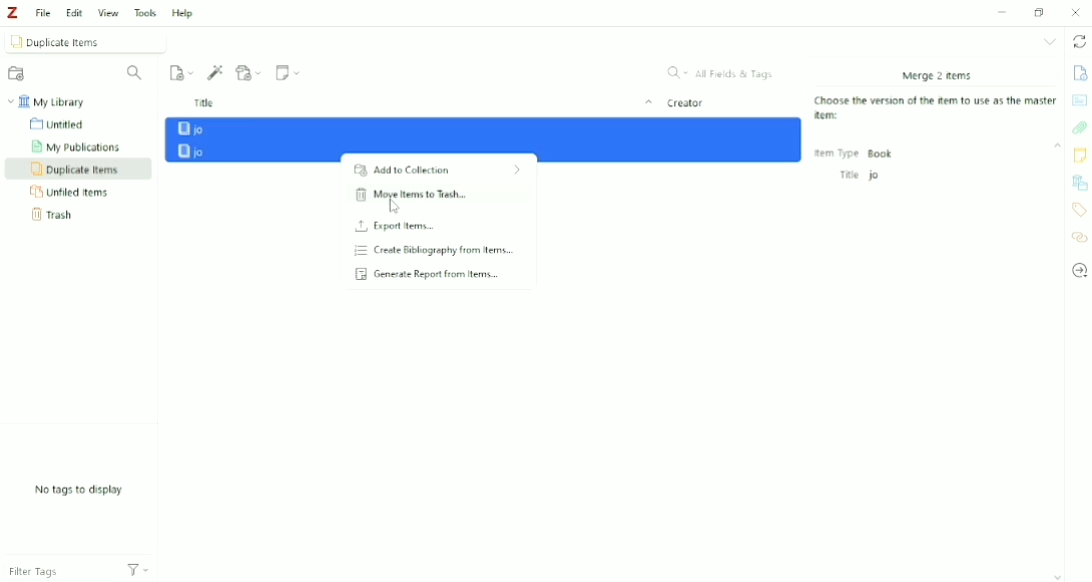 The height and width of the screenshot is (582, 1092). I want to click on Add Attachment, so click(250, 73).